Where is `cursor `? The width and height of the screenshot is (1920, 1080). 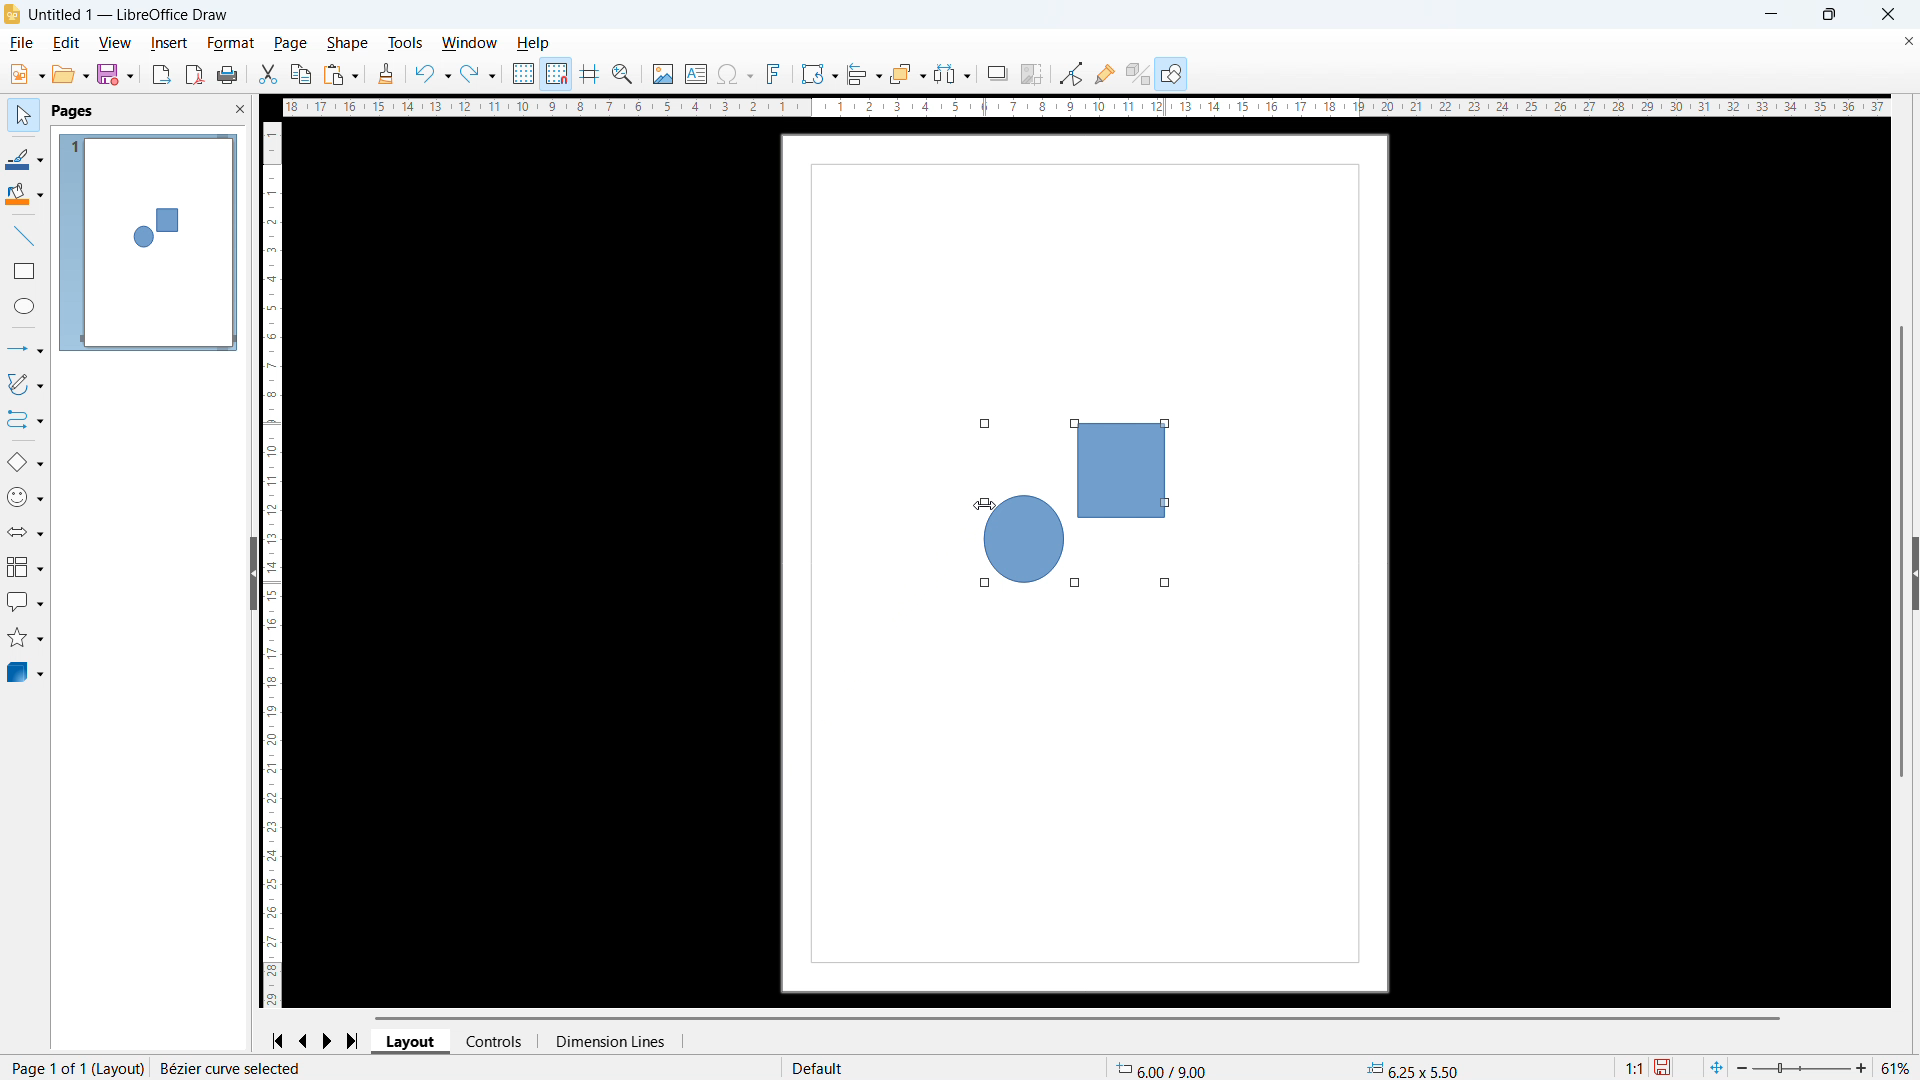 cursor  is located at coordinates (986, 506).